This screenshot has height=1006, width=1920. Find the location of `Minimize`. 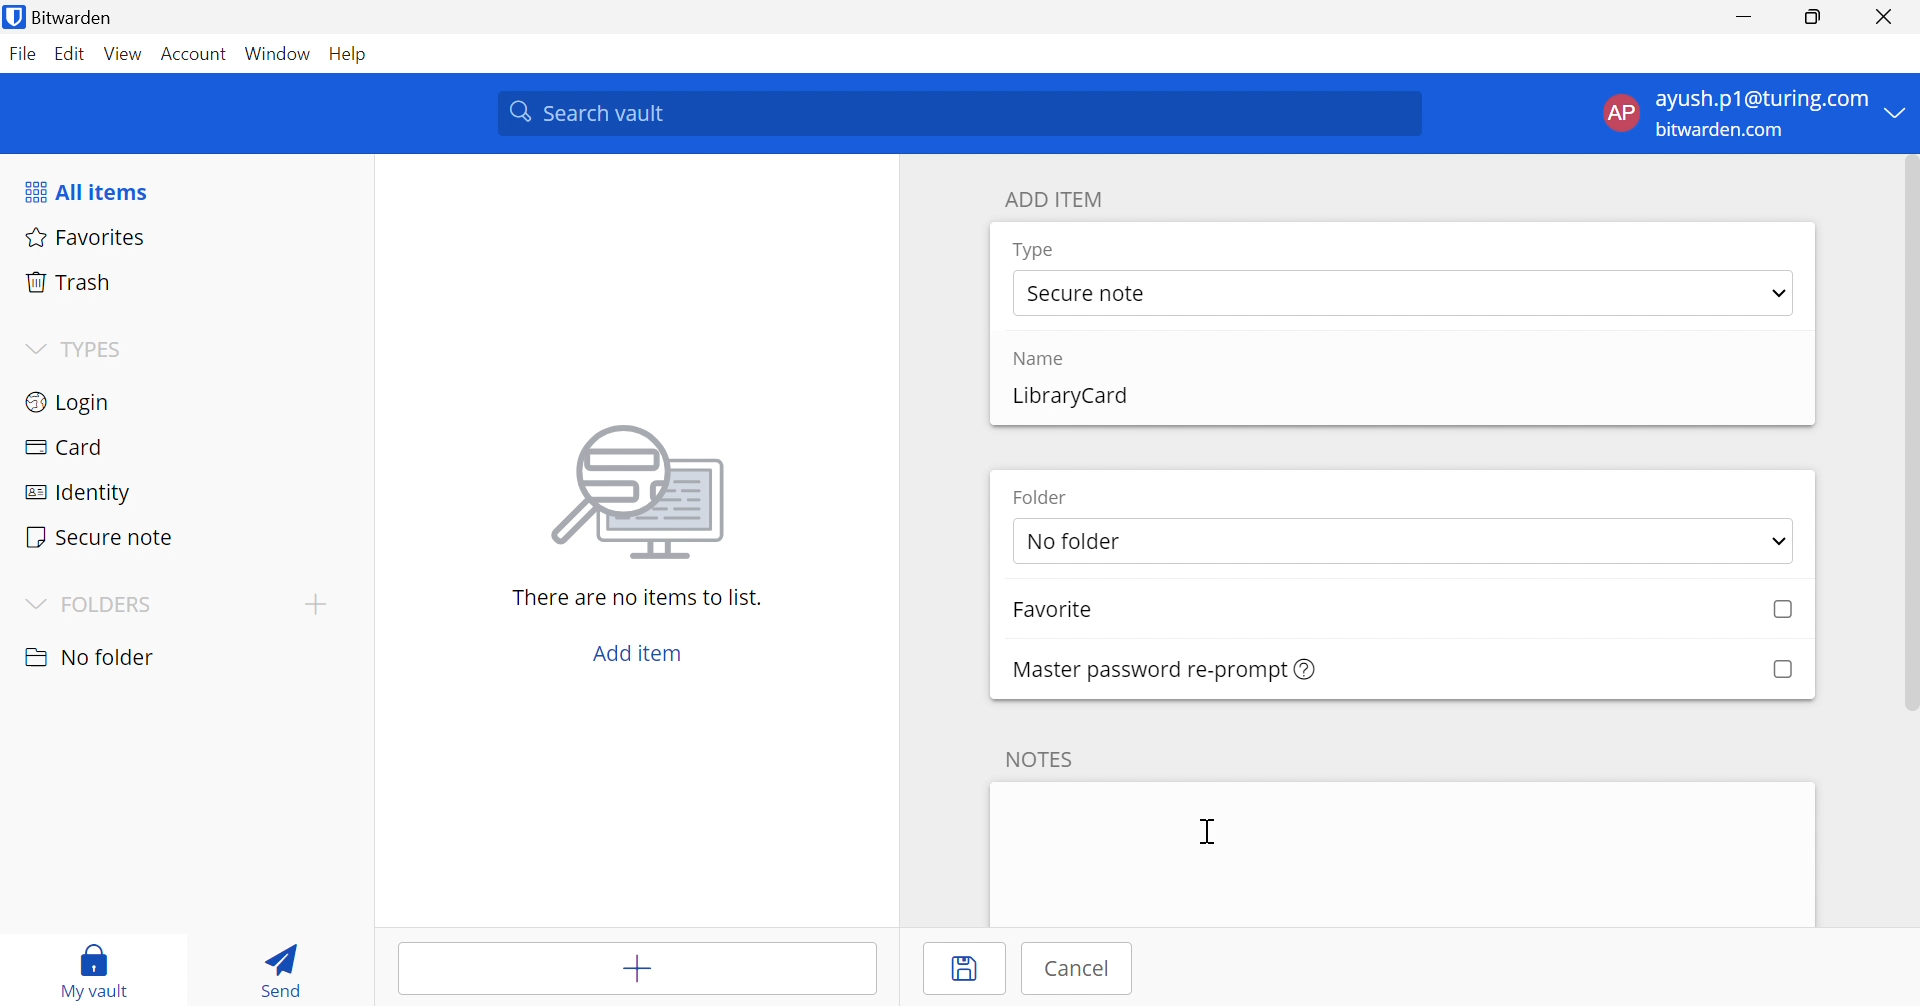

Minimize is located at coordinates (1745, 15).